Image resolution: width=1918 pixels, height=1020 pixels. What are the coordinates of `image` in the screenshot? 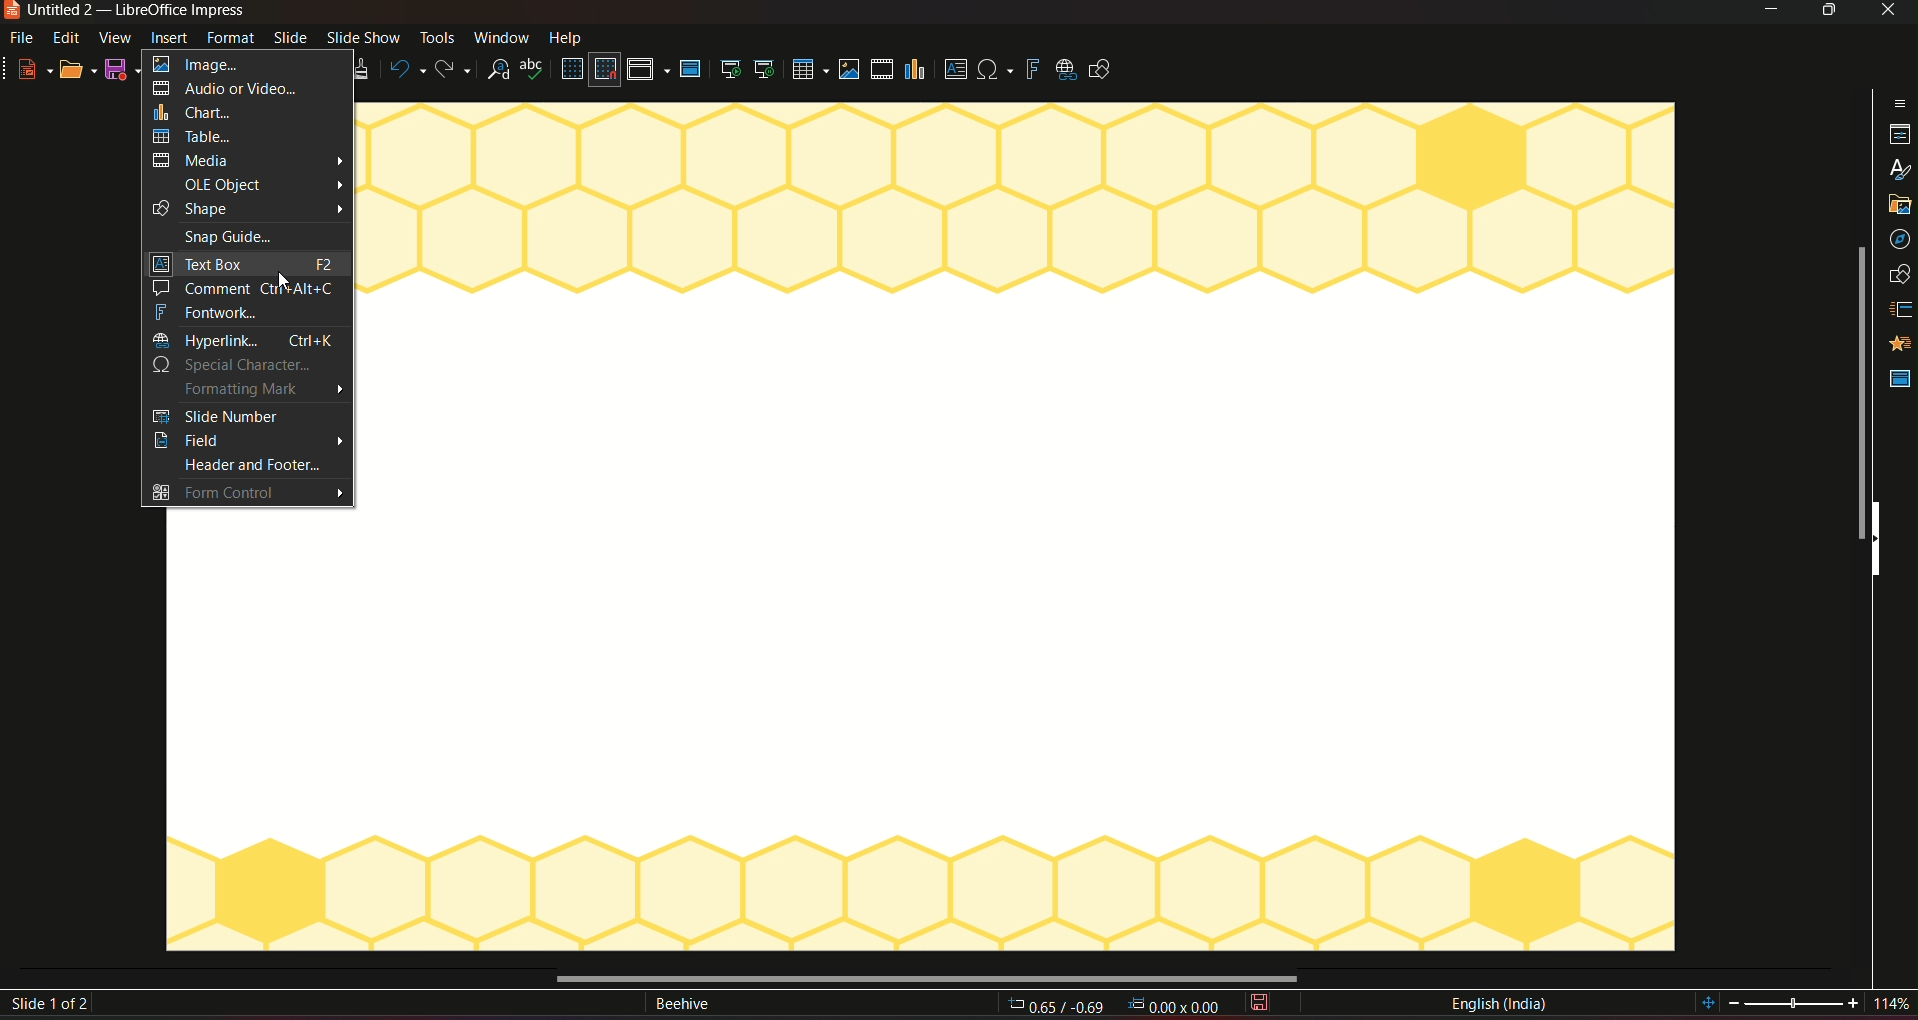 It's located at (240, 63).